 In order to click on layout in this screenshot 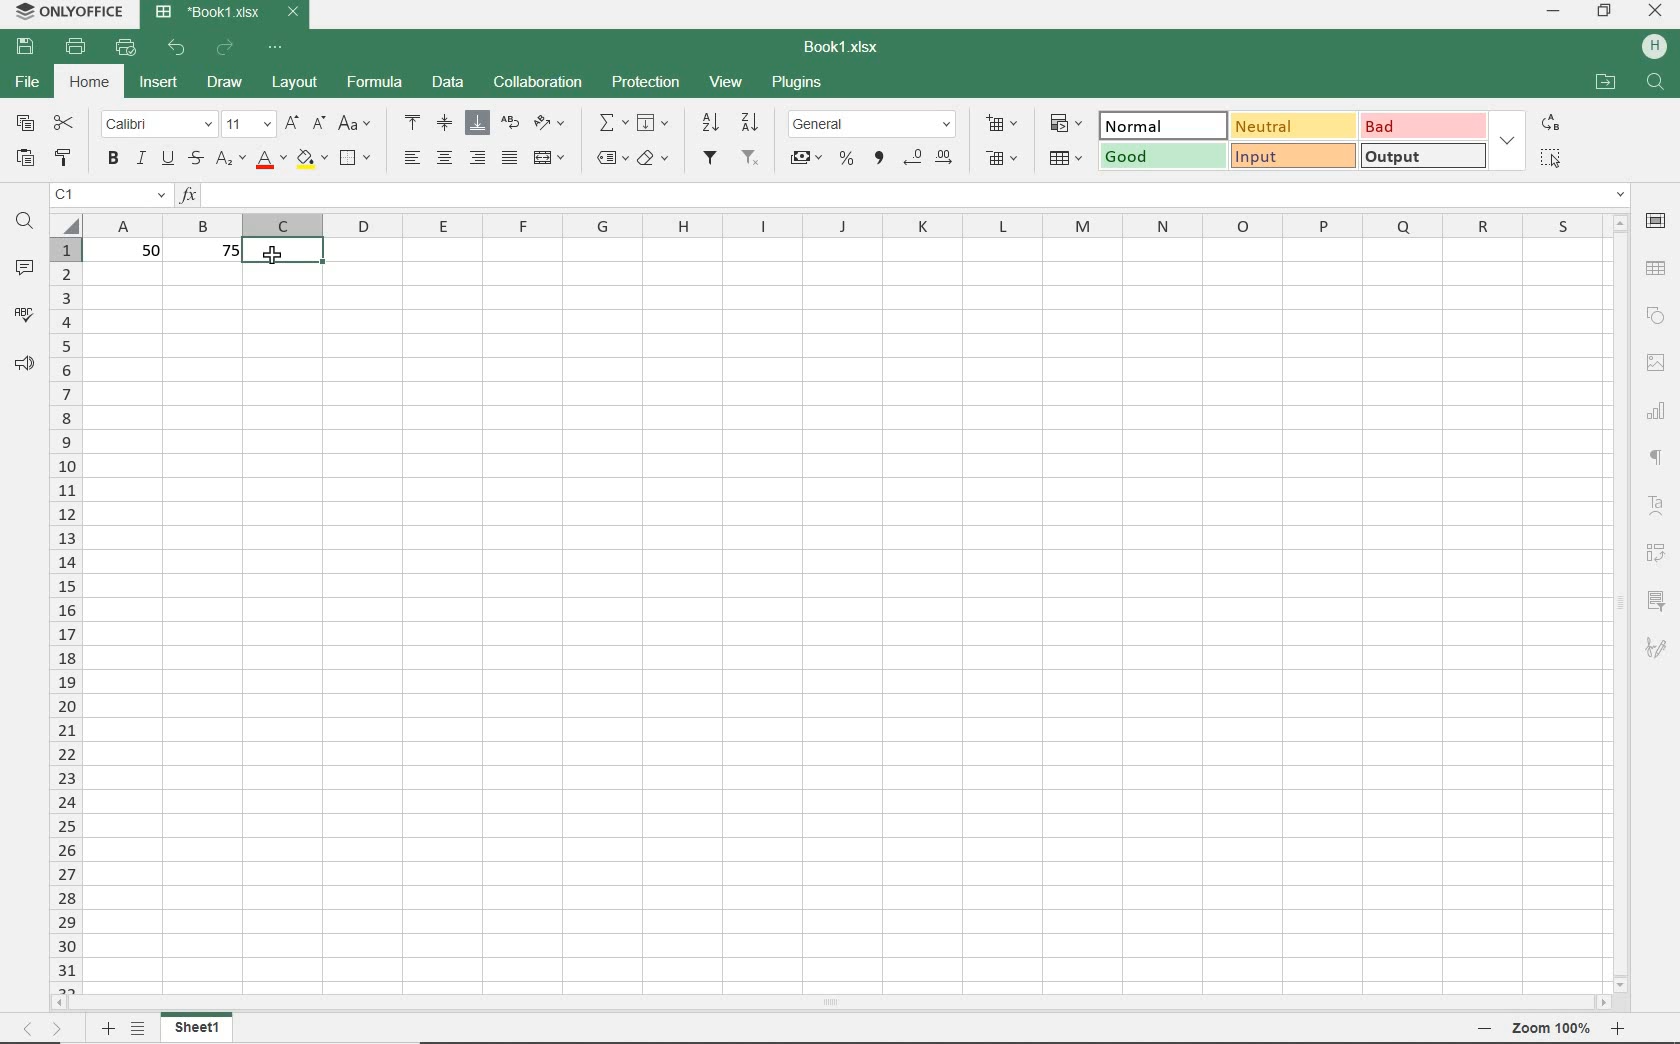, I will do `click(292, 83)`.